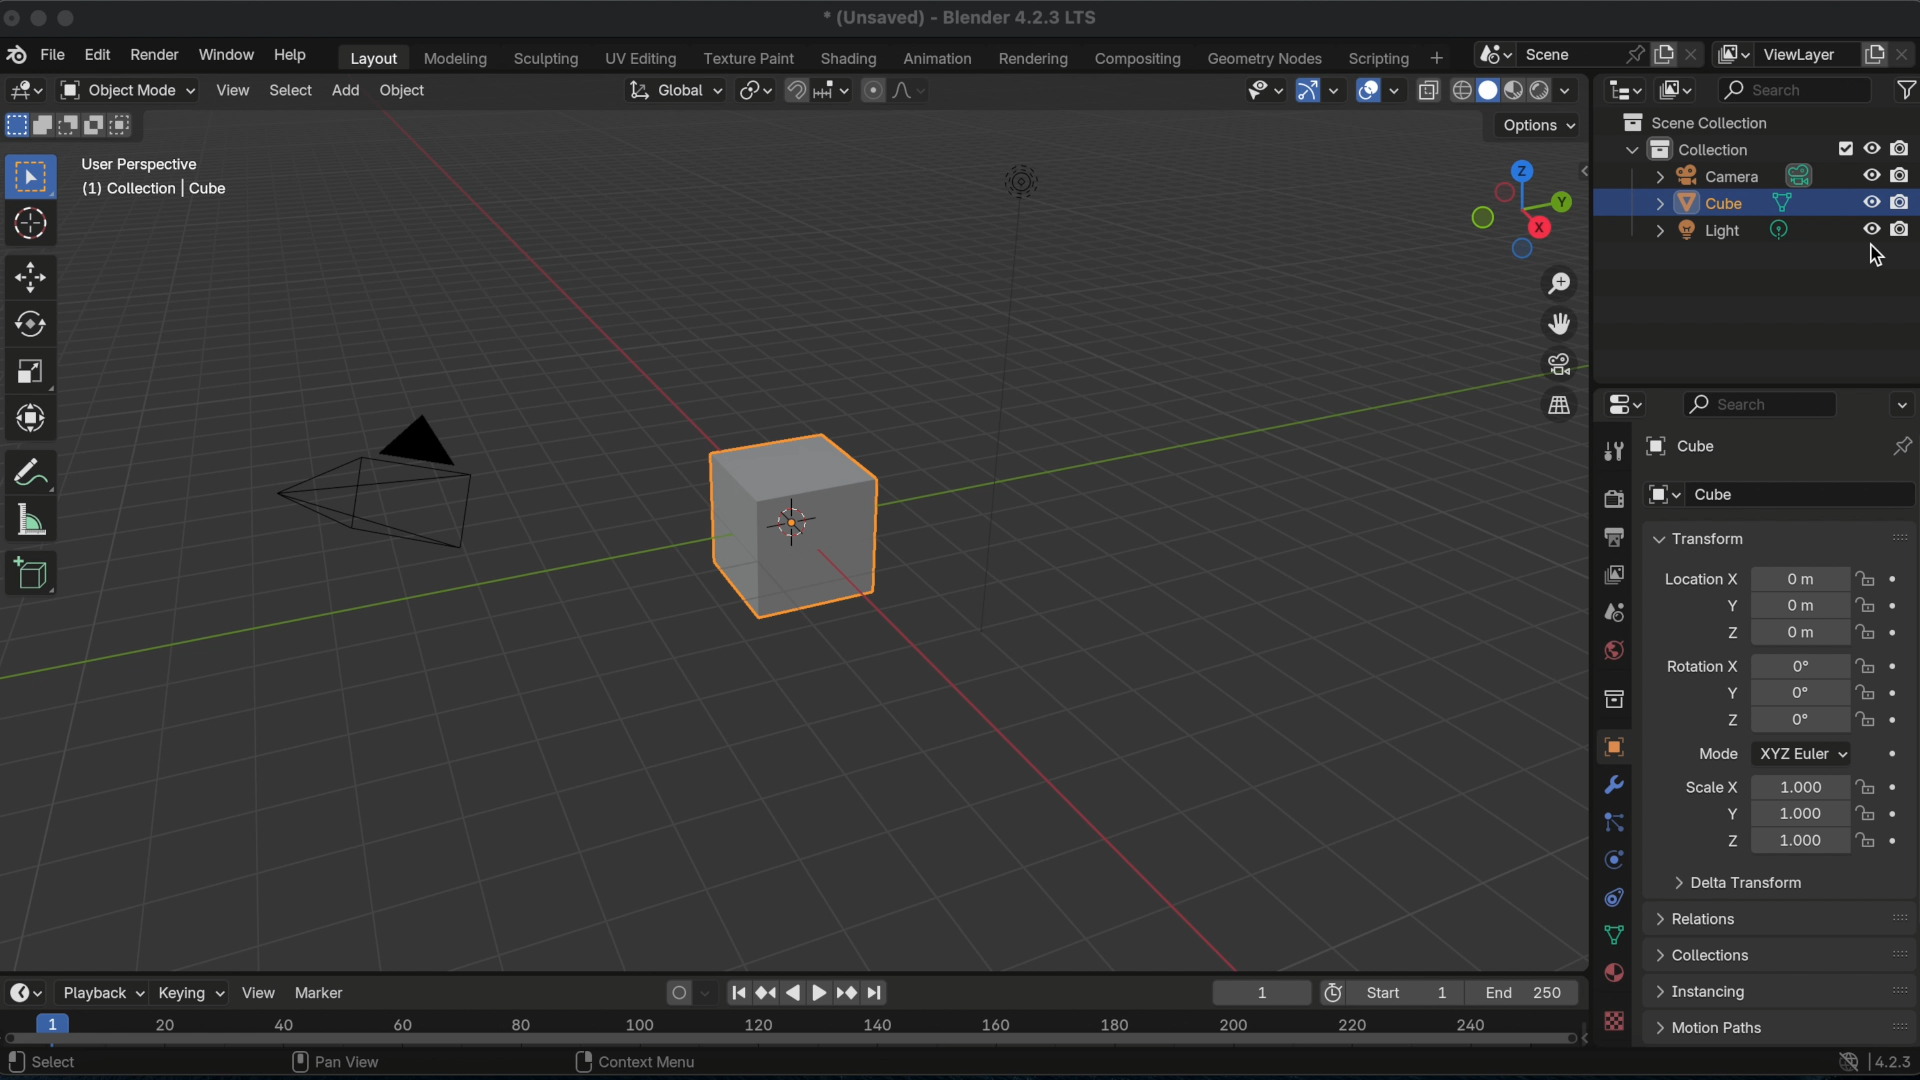  Describe the element at coordinates (1140, 58) in the screenshot. I see `composting` at that location.